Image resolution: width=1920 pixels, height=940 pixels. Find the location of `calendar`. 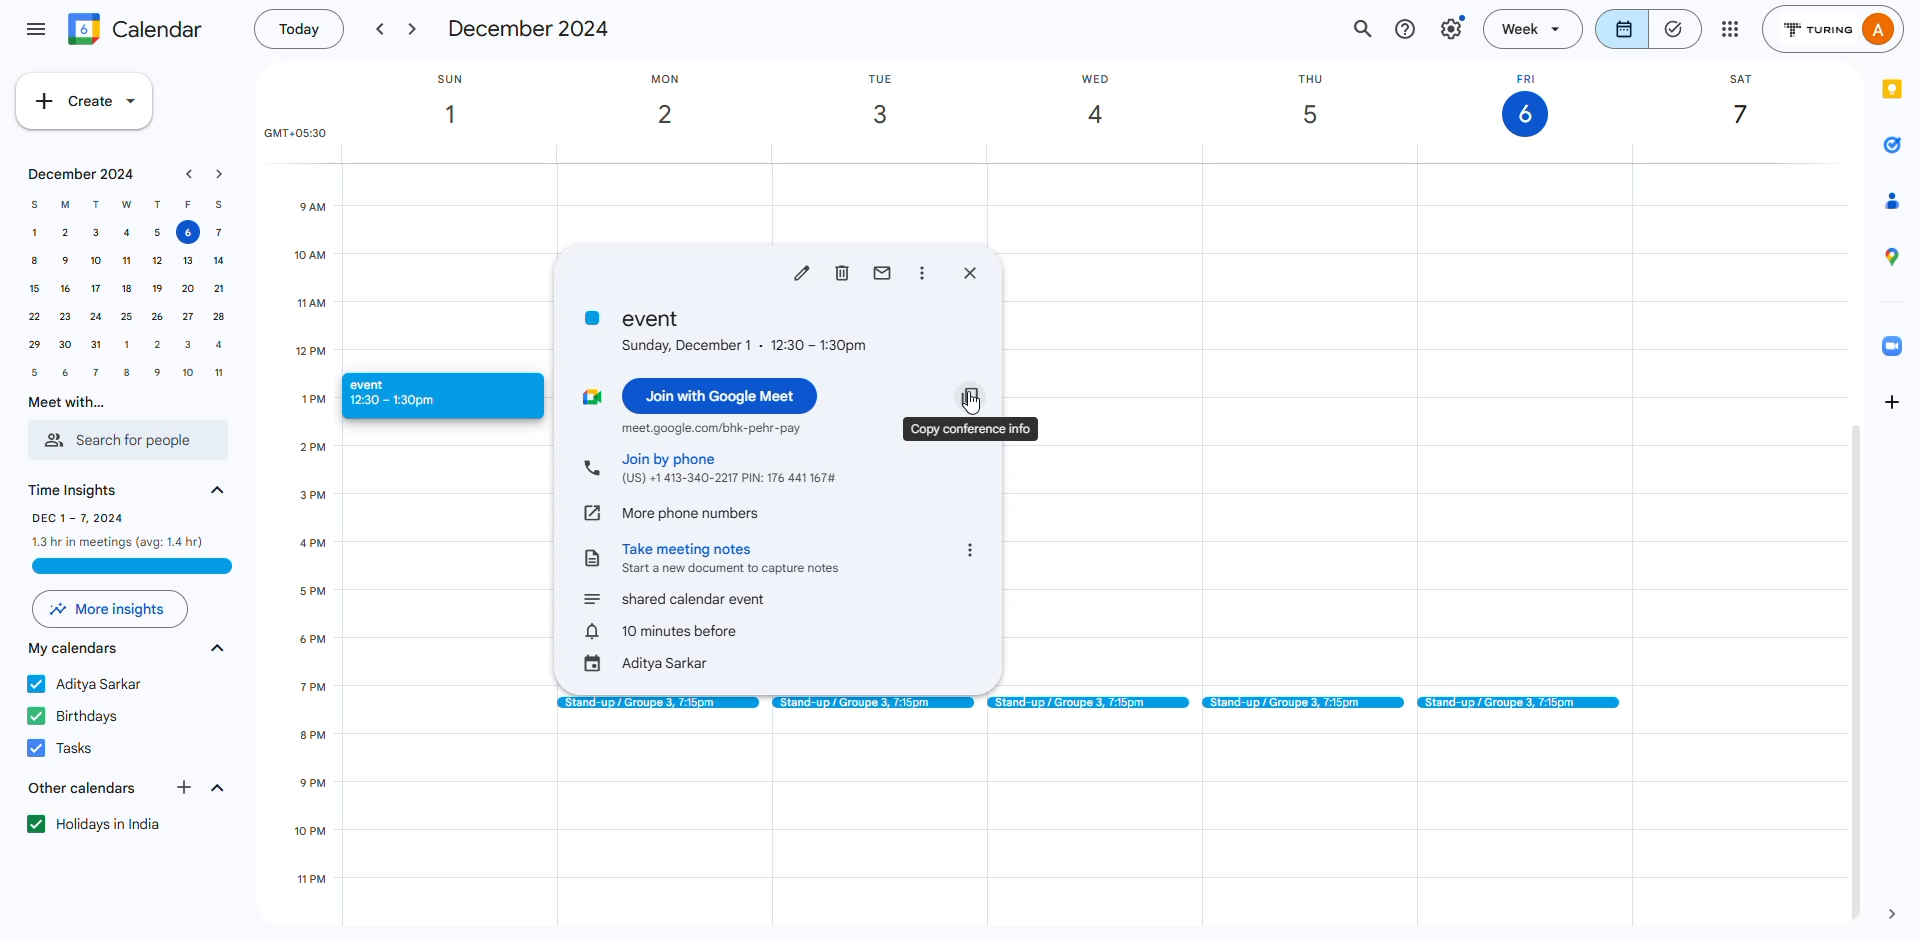

calendar is located at coordinates (75, 648).